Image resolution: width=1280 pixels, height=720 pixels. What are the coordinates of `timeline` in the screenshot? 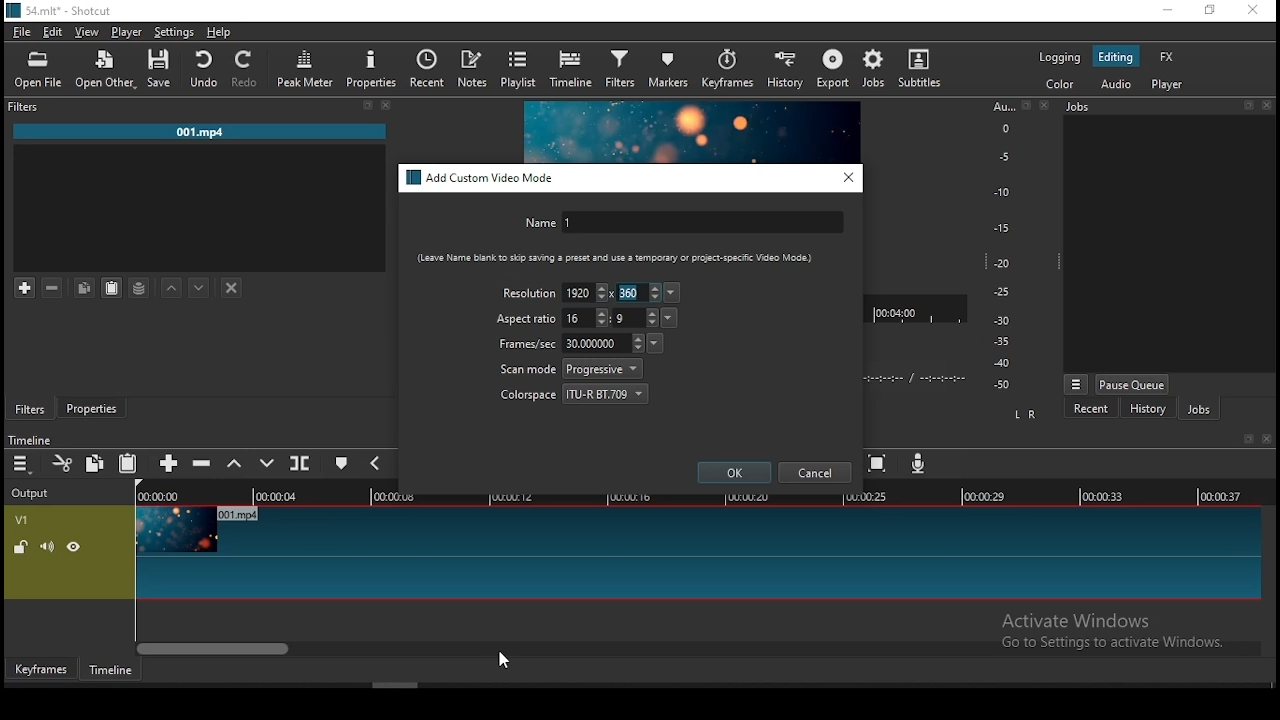 It's located at (29, 440).